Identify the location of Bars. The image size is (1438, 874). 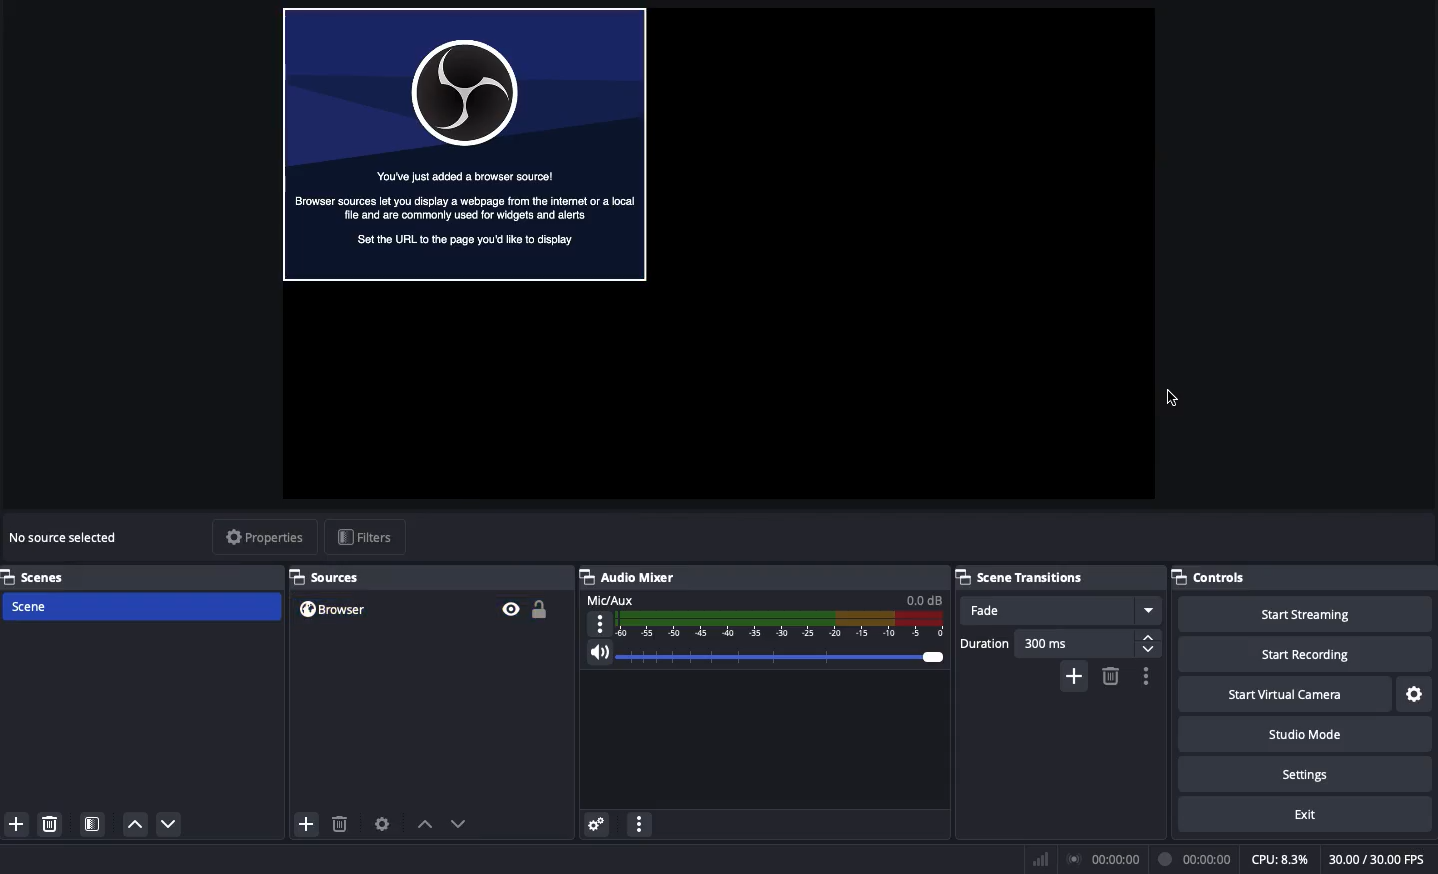
(1037, 860).